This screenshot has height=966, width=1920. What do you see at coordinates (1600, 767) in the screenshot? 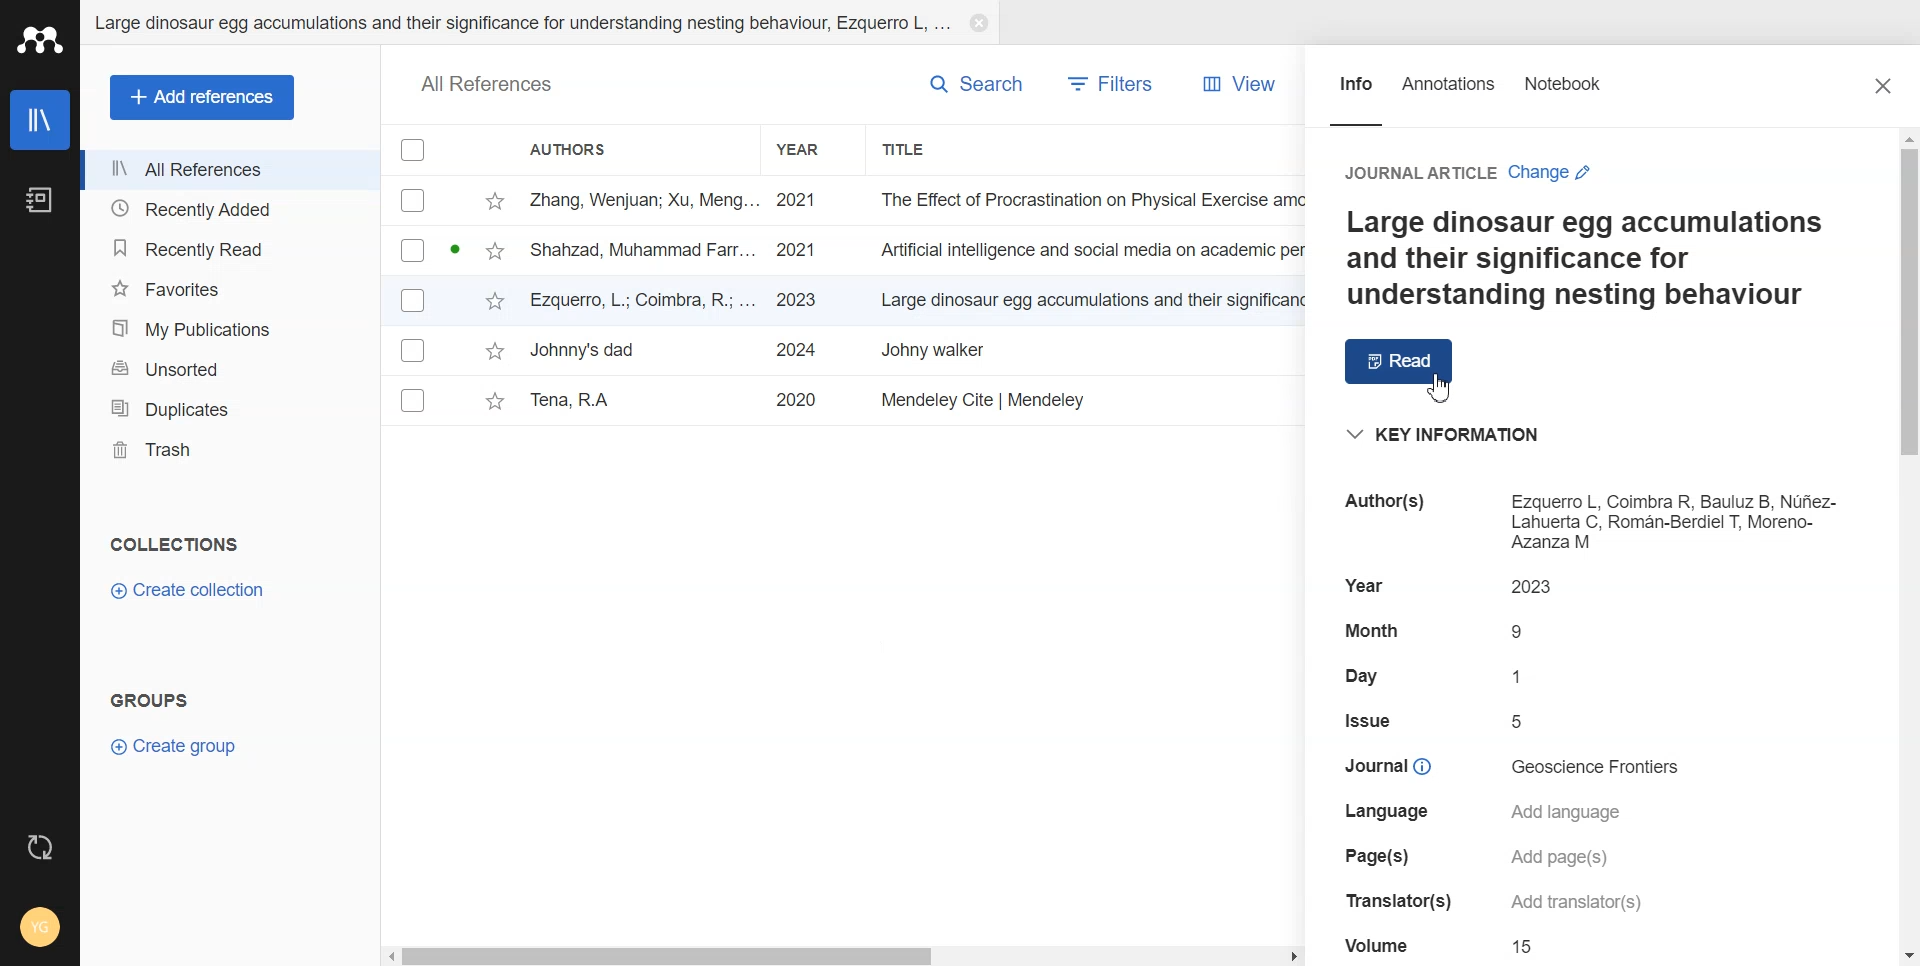
I see `text` at bounding box center [1600, 767].